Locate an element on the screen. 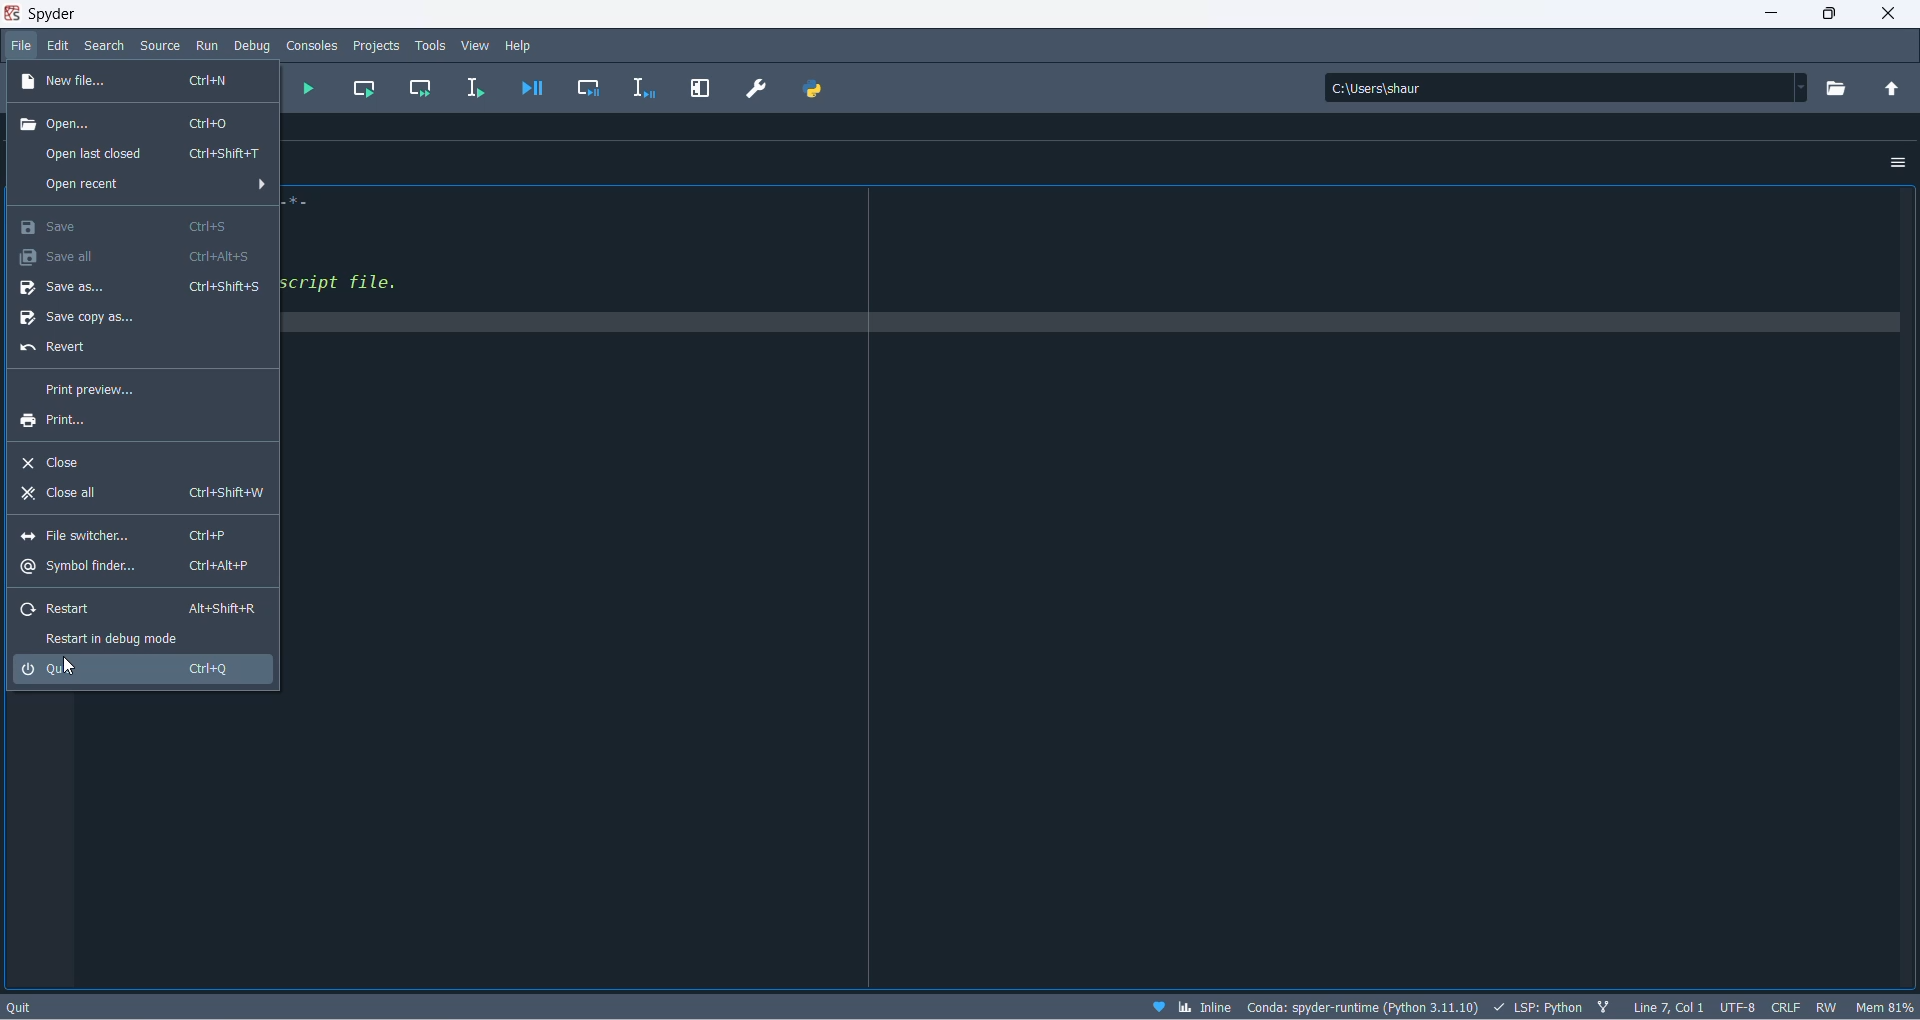 This screenshot has height=1020, width=1920. edit is located at coordinates (58, 47).